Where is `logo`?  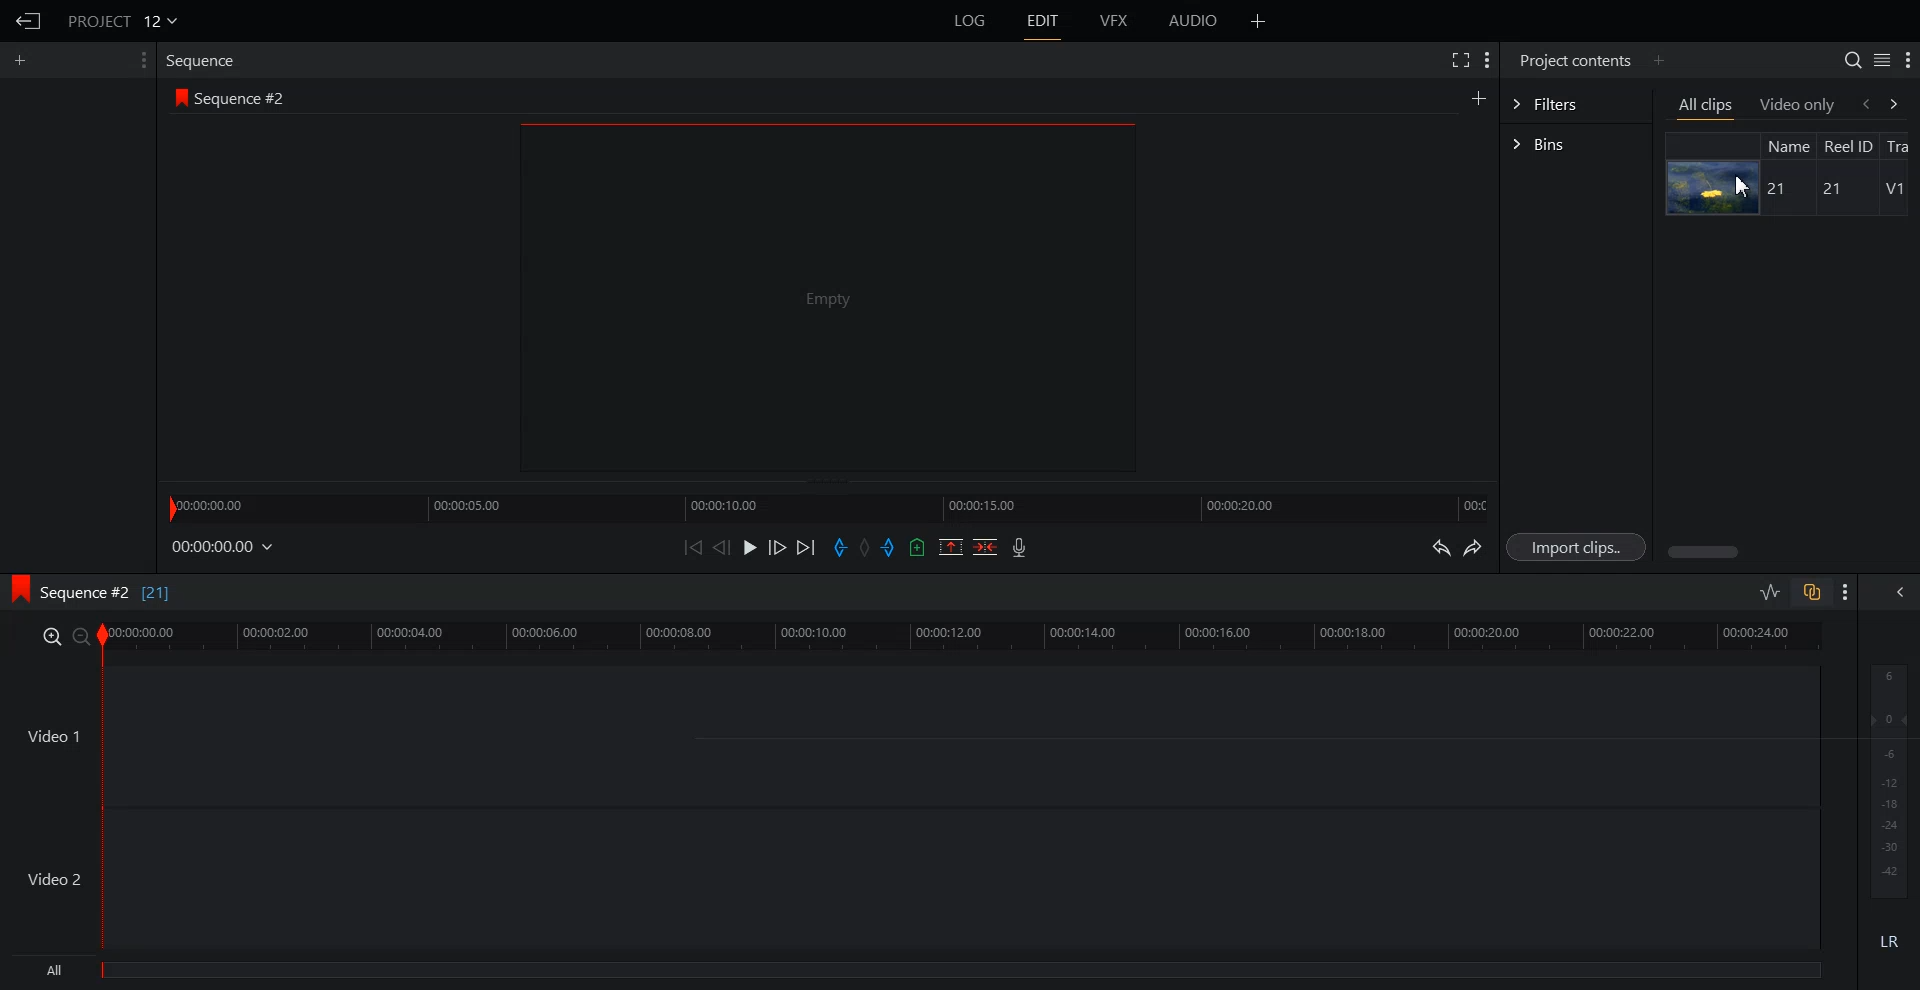 logo is located at coordinates (178, 96).